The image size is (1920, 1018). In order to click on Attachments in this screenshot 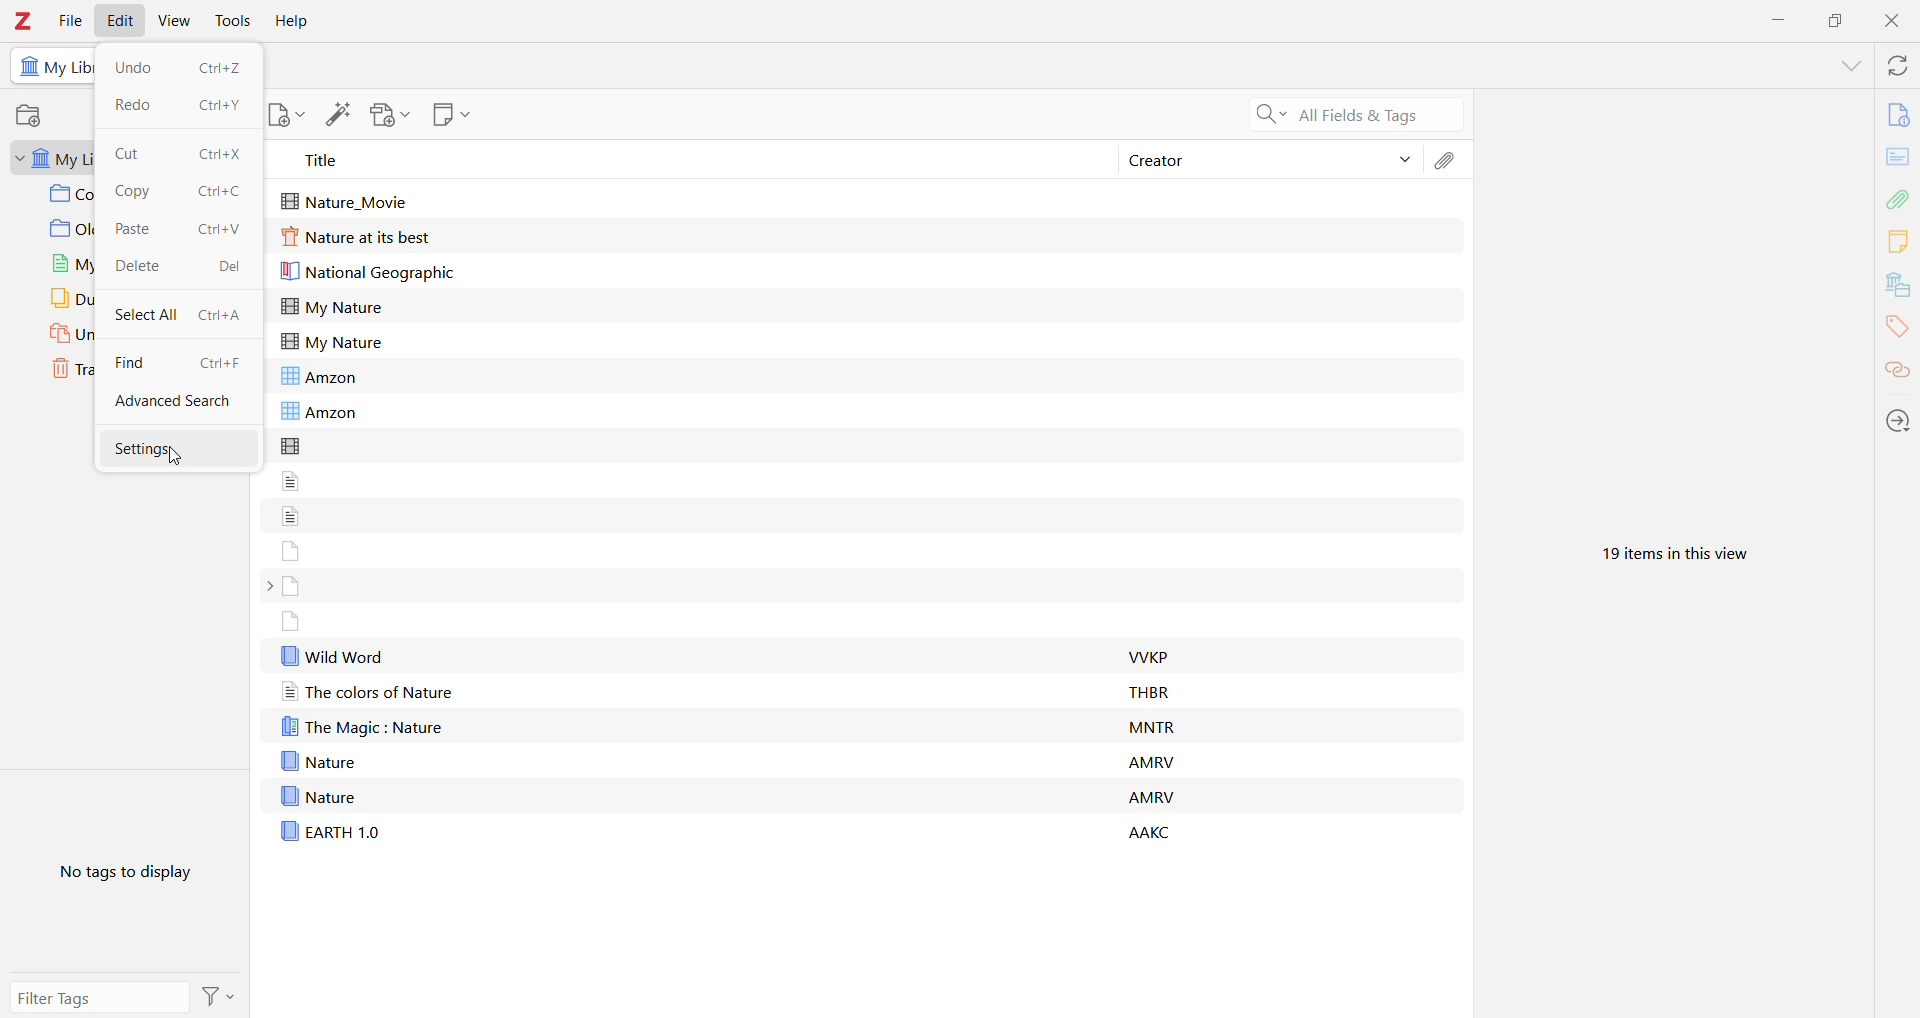, I will do `click(1900, 198)`.